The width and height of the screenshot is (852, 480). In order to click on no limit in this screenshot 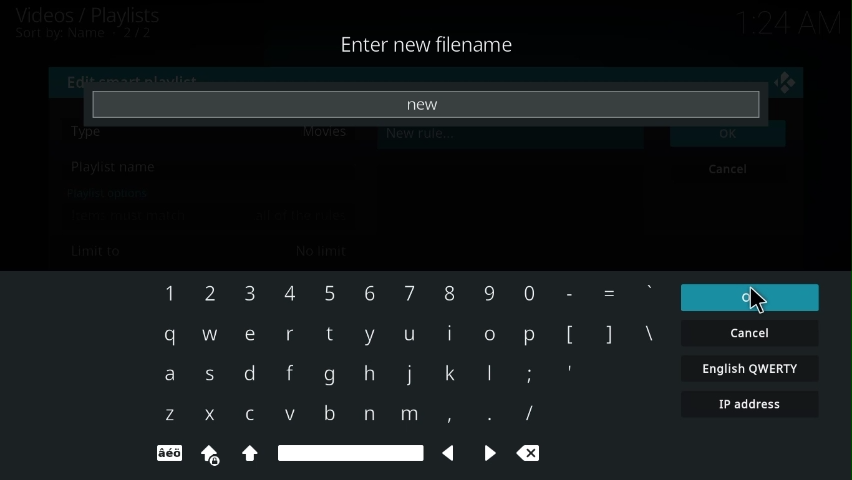, I will do `click(321, 251)`.